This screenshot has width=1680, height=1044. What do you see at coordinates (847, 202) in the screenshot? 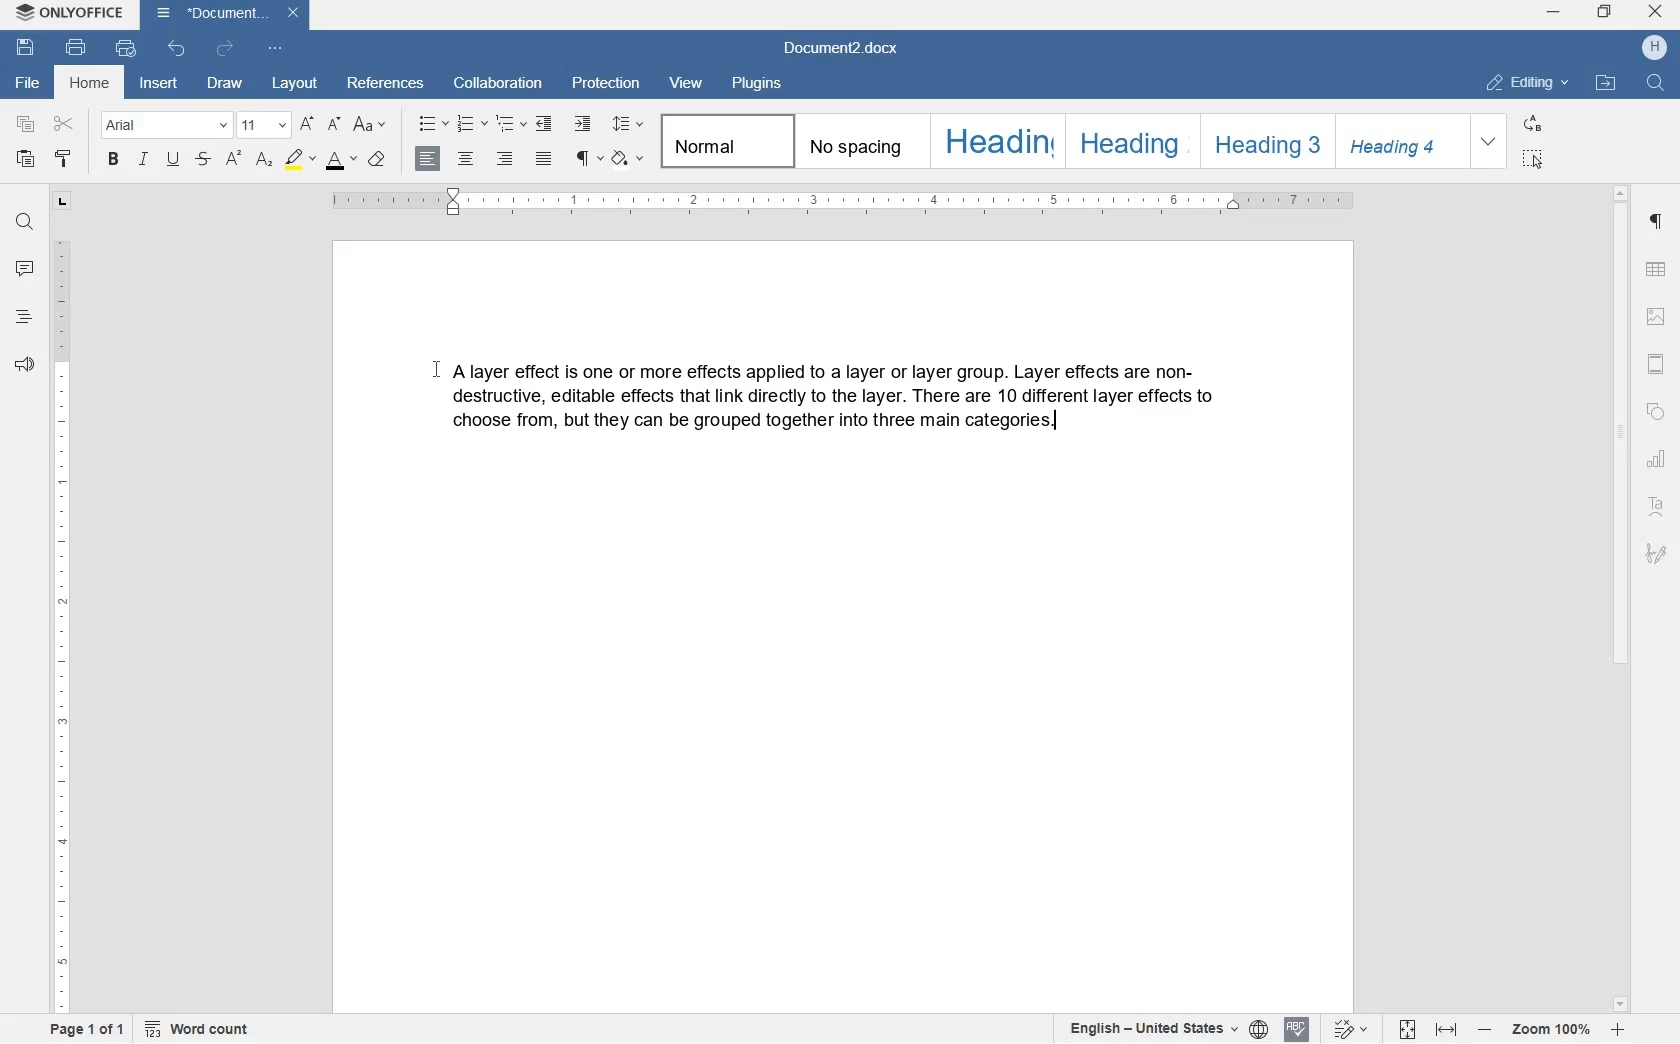
I see `ruler` at bounding box center [847, 202].